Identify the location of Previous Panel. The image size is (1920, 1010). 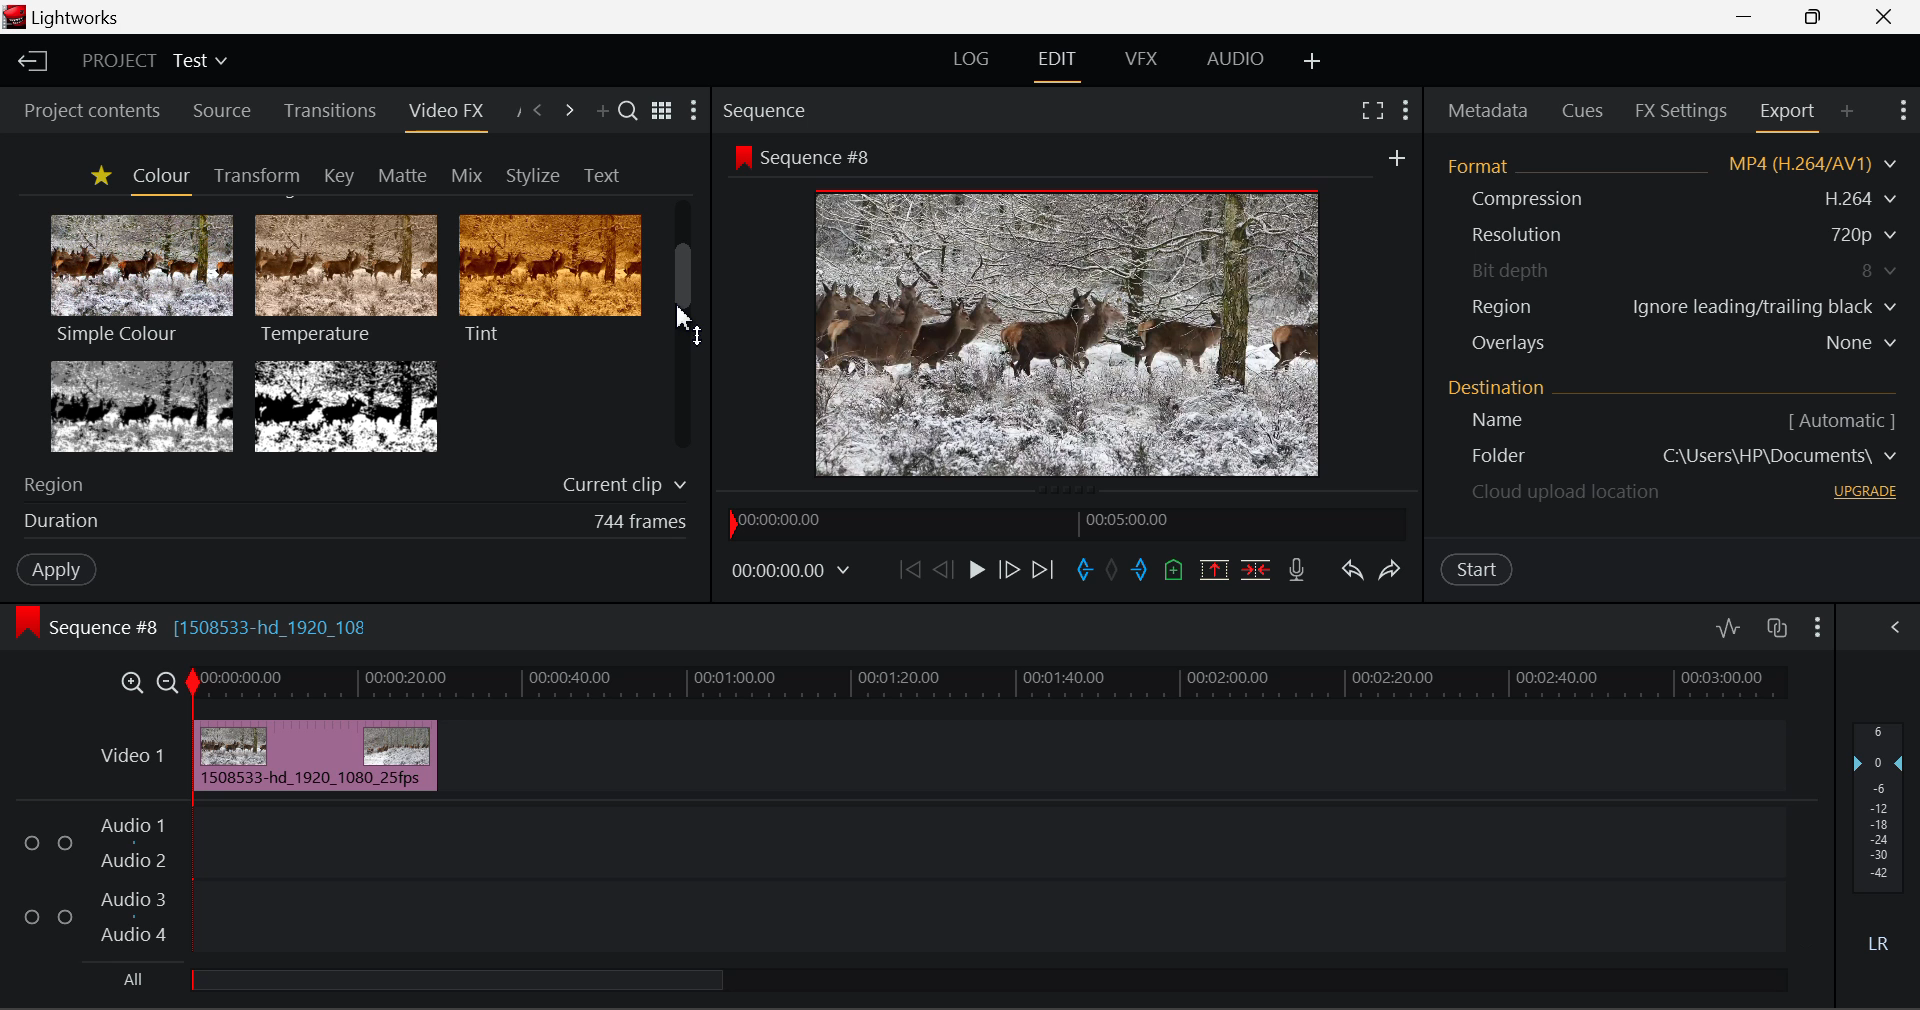
(540, 113).